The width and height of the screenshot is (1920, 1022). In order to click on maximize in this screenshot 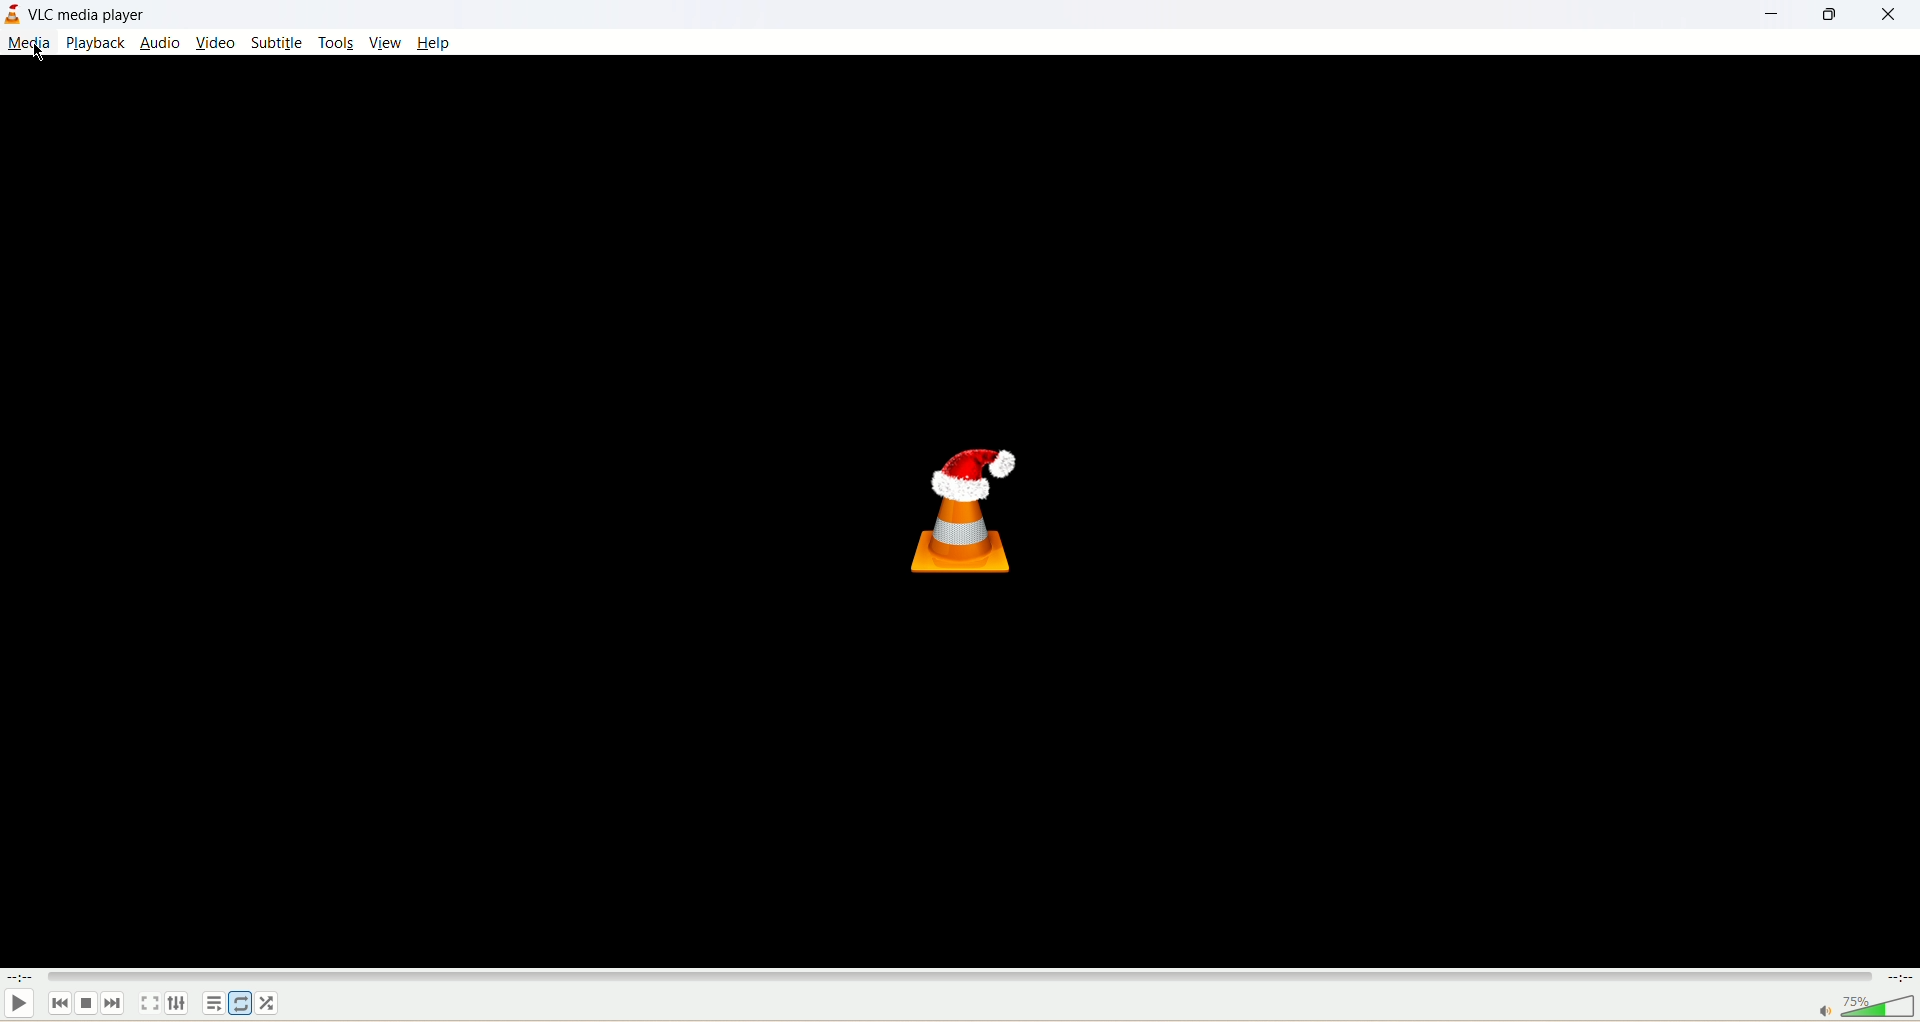, I will do `click(1825, 18)`.